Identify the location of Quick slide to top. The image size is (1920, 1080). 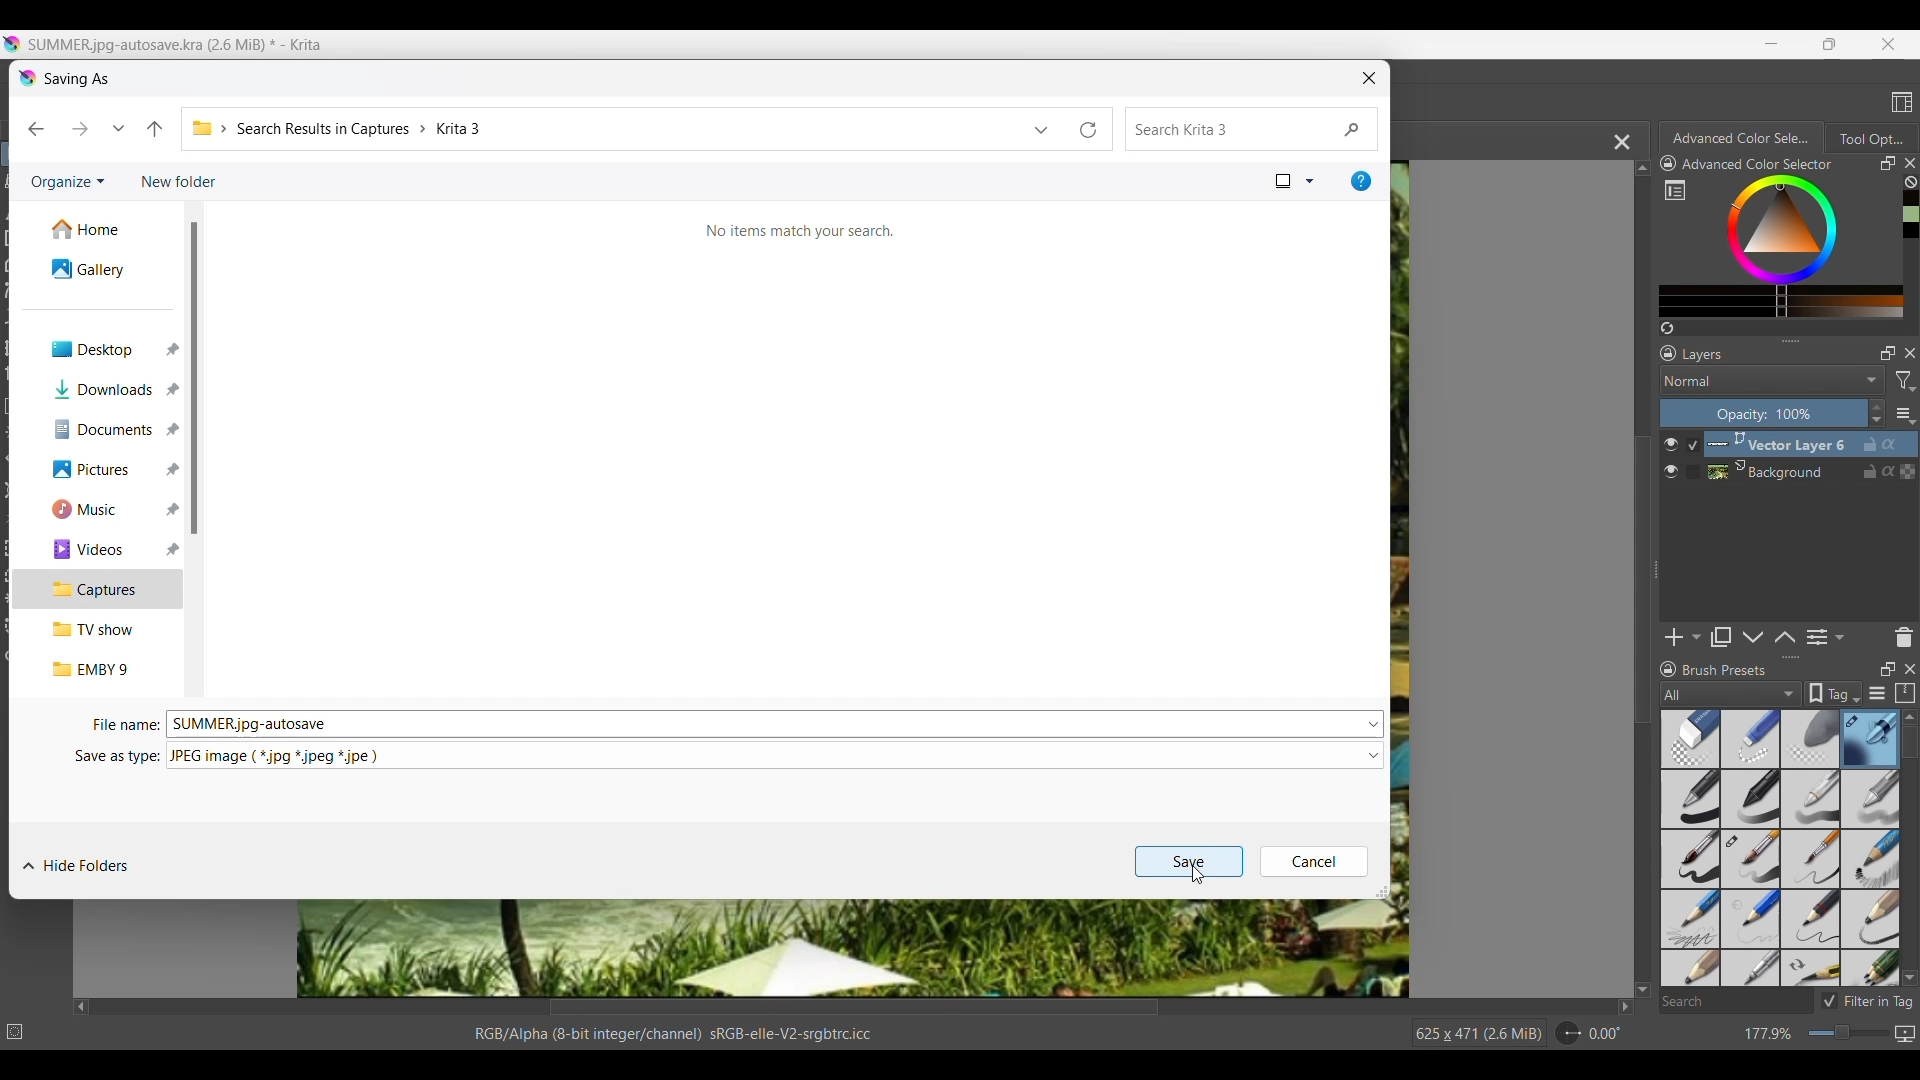
(1642, 168).